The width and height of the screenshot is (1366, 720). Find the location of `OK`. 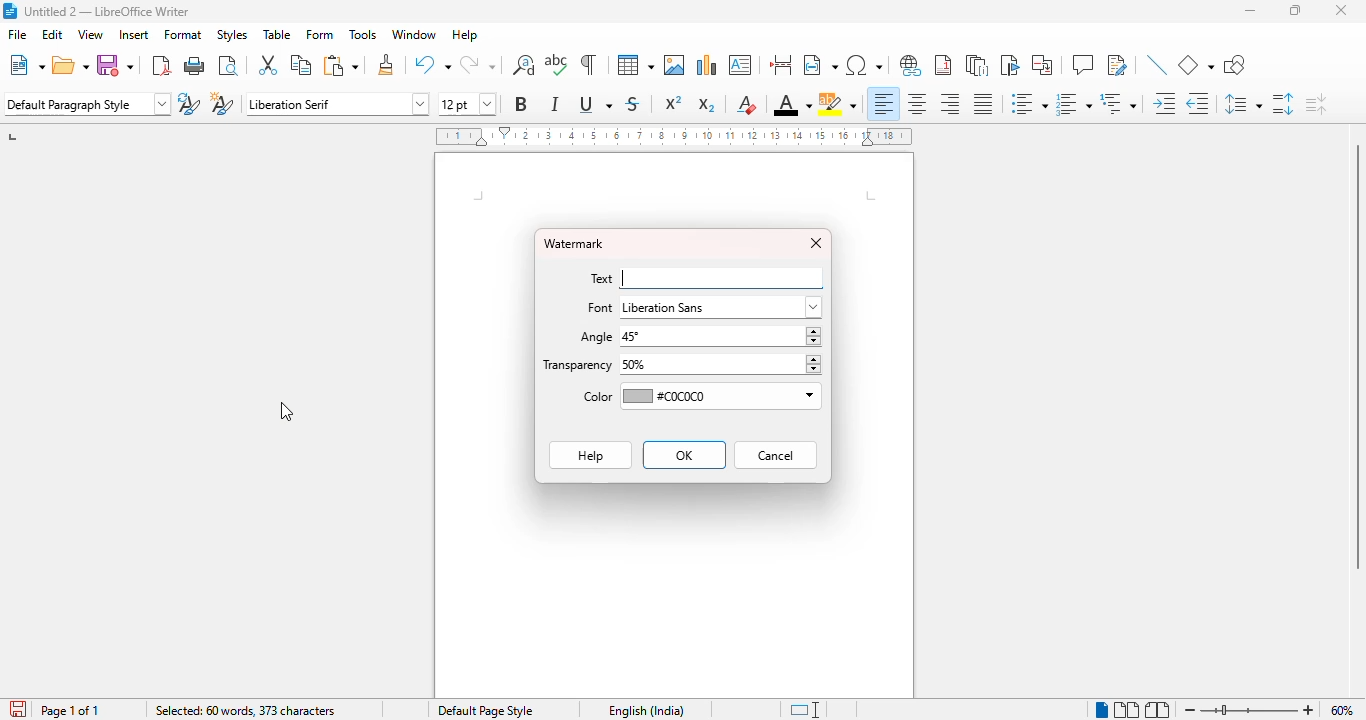

OK is located at coordinates (684, 454).